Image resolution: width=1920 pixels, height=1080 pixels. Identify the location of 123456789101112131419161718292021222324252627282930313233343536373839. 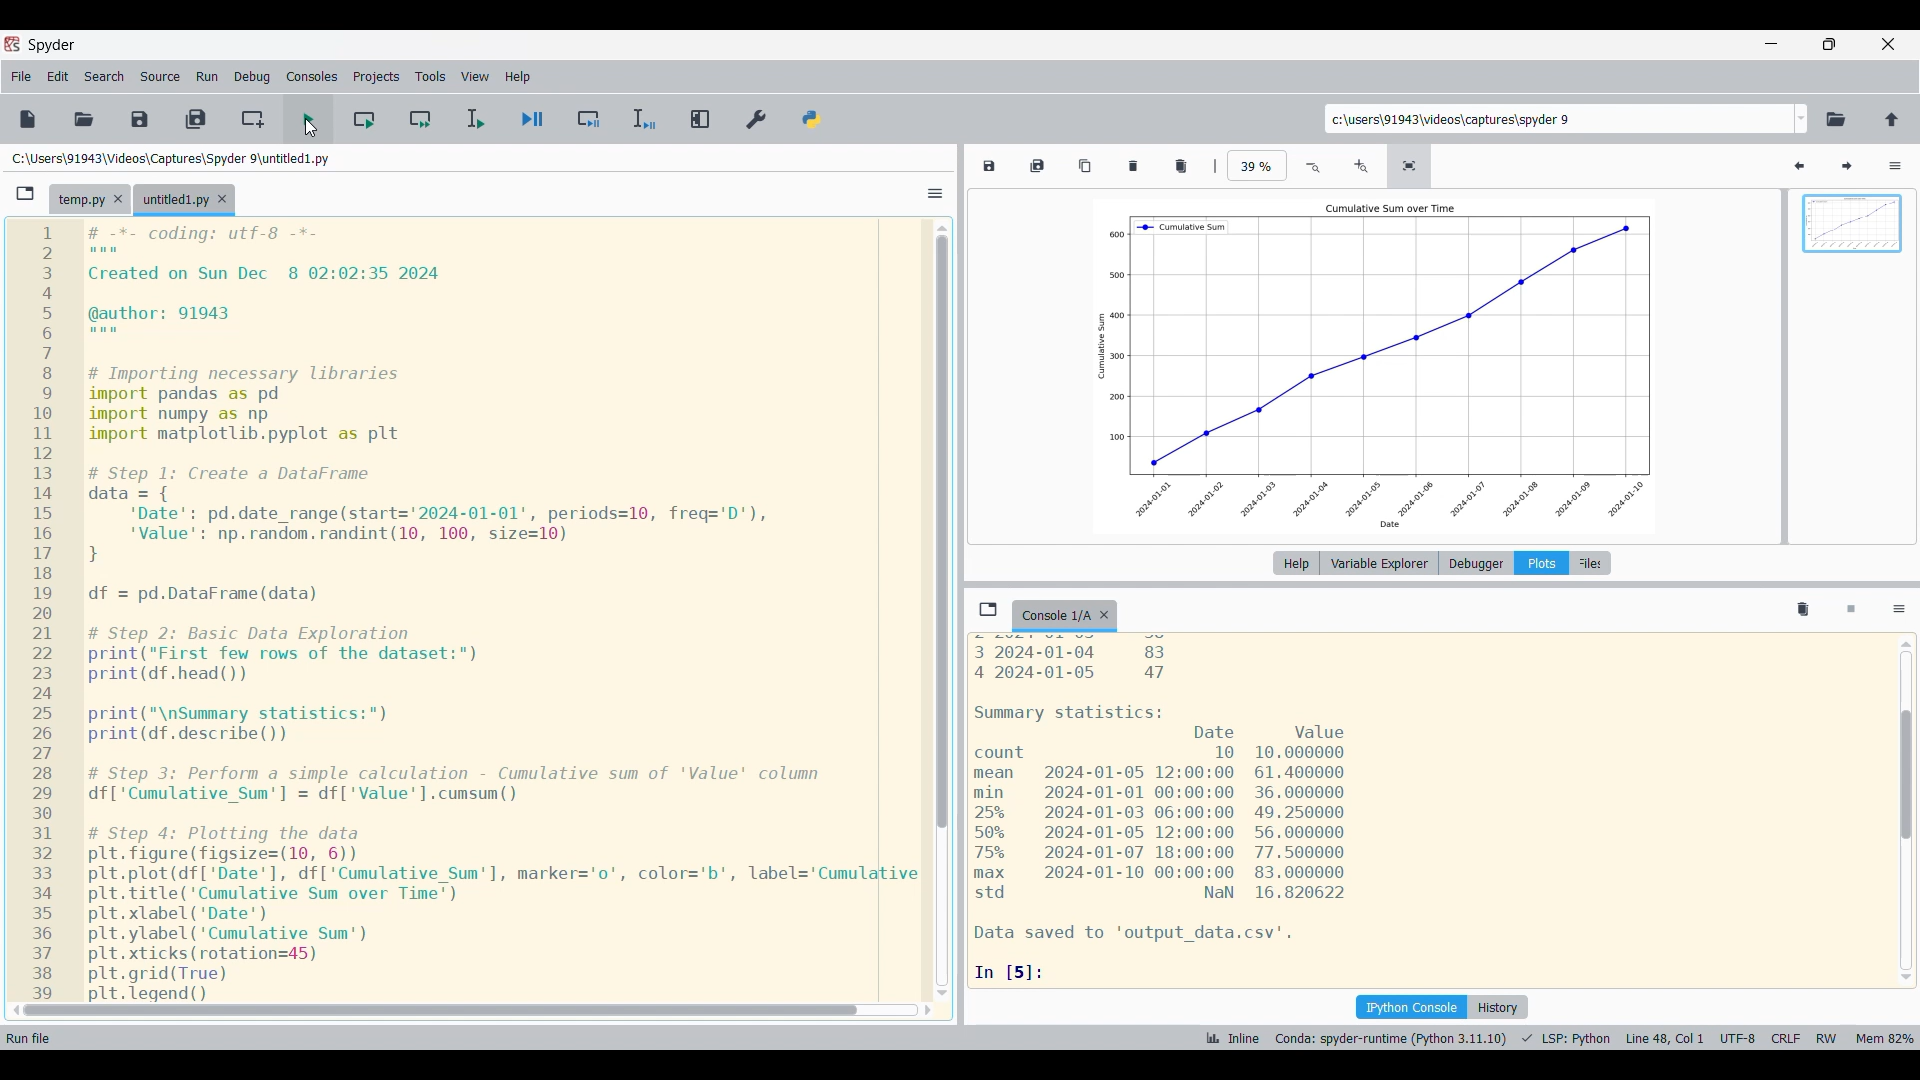
(40, 608).